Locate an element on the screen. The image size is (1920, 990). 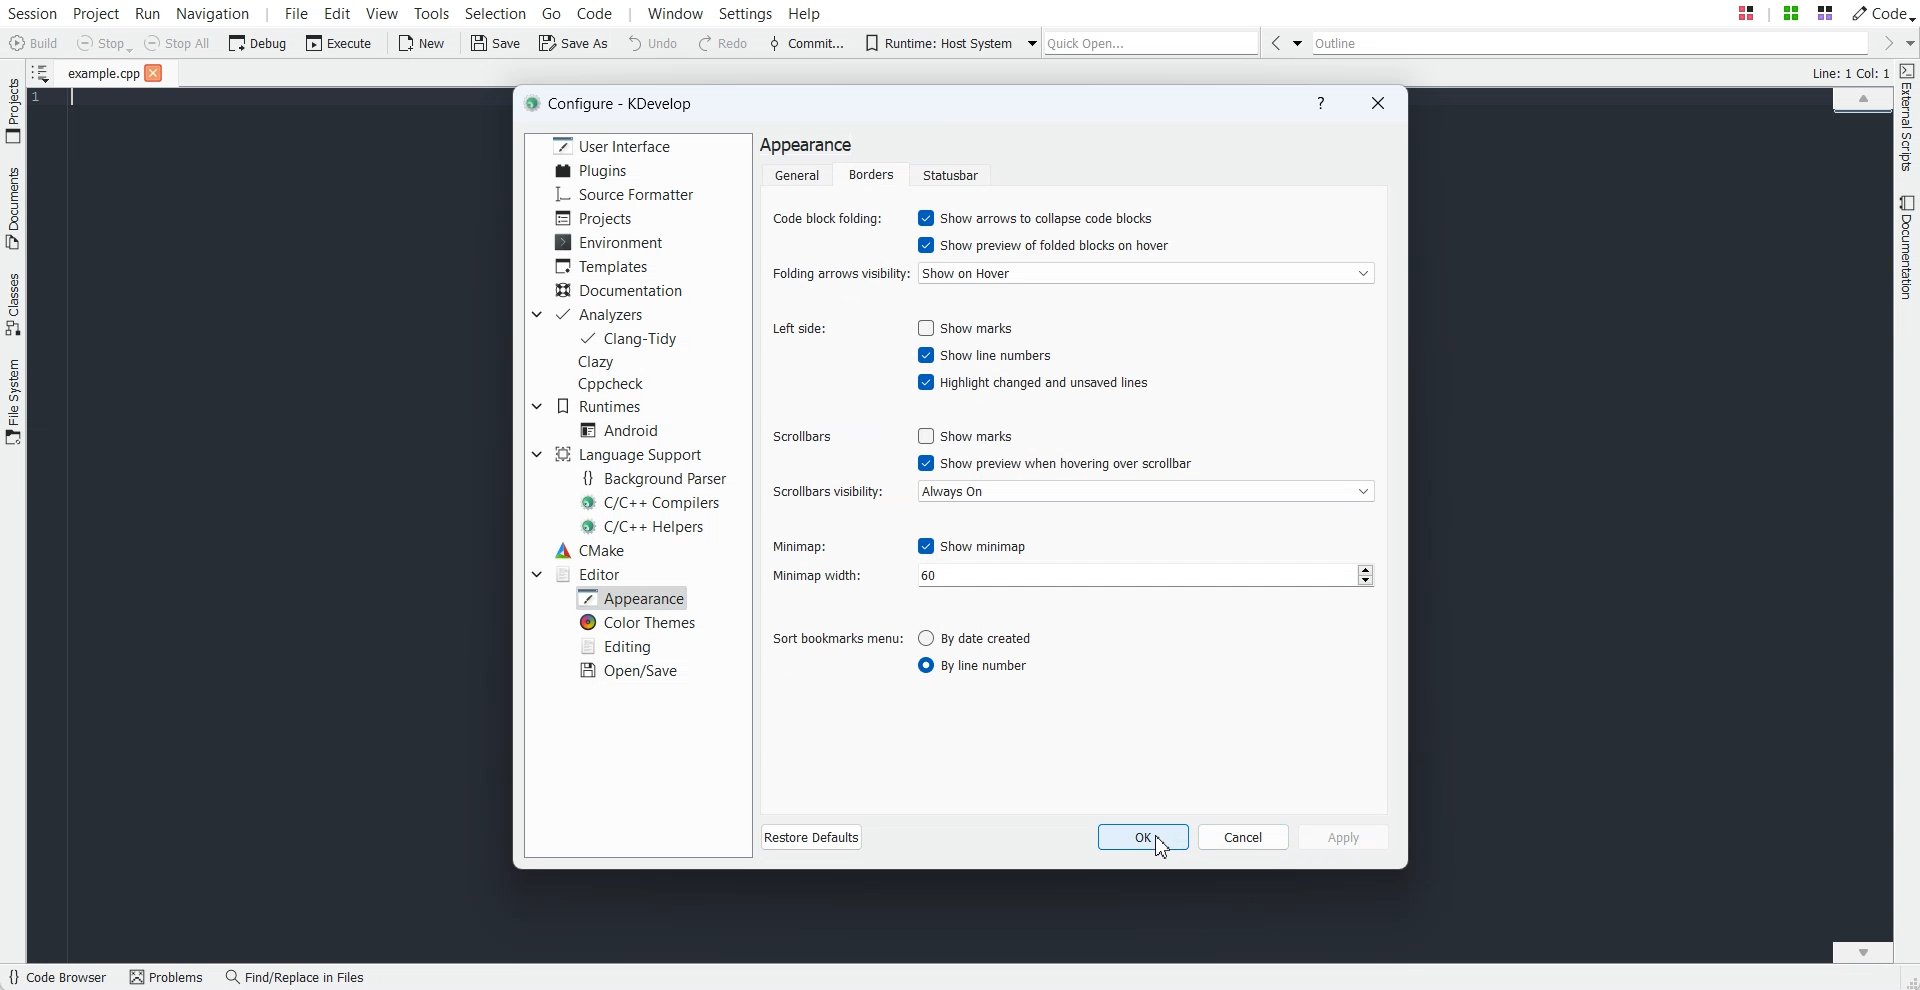
Android is located at coordinates (620, 430).